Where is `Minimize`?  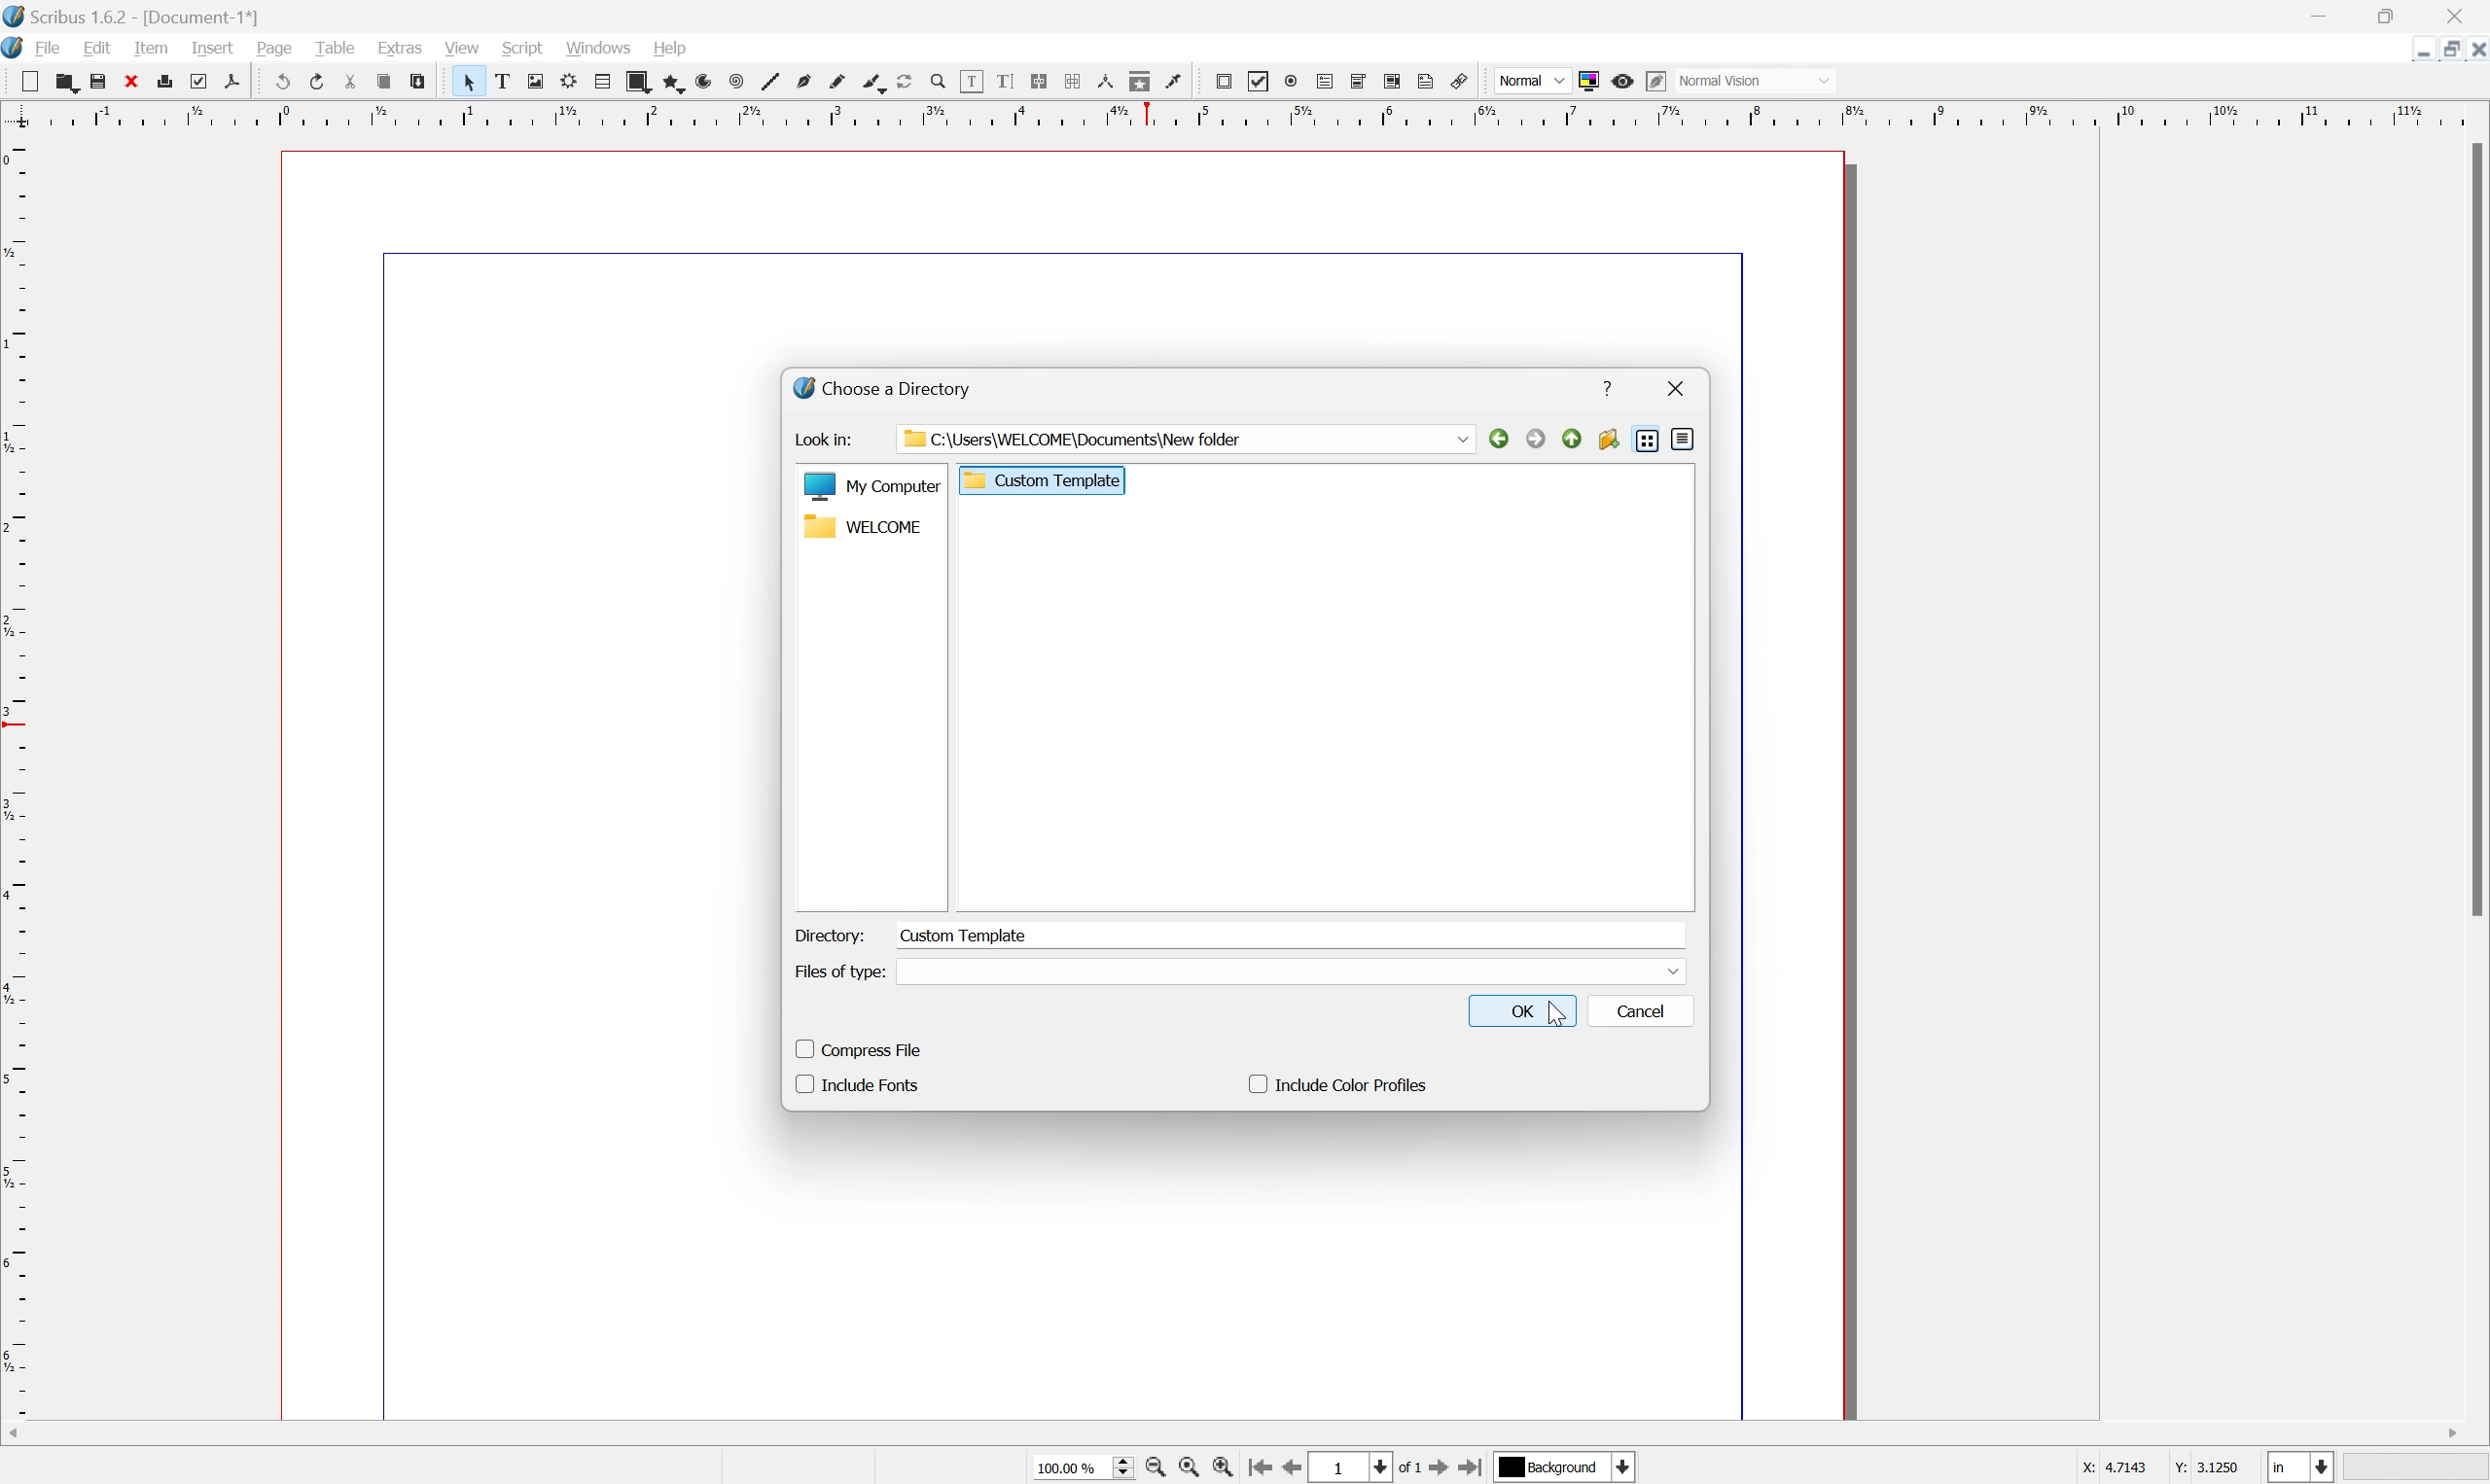
Minimize is located at coordinates (2322, 17).